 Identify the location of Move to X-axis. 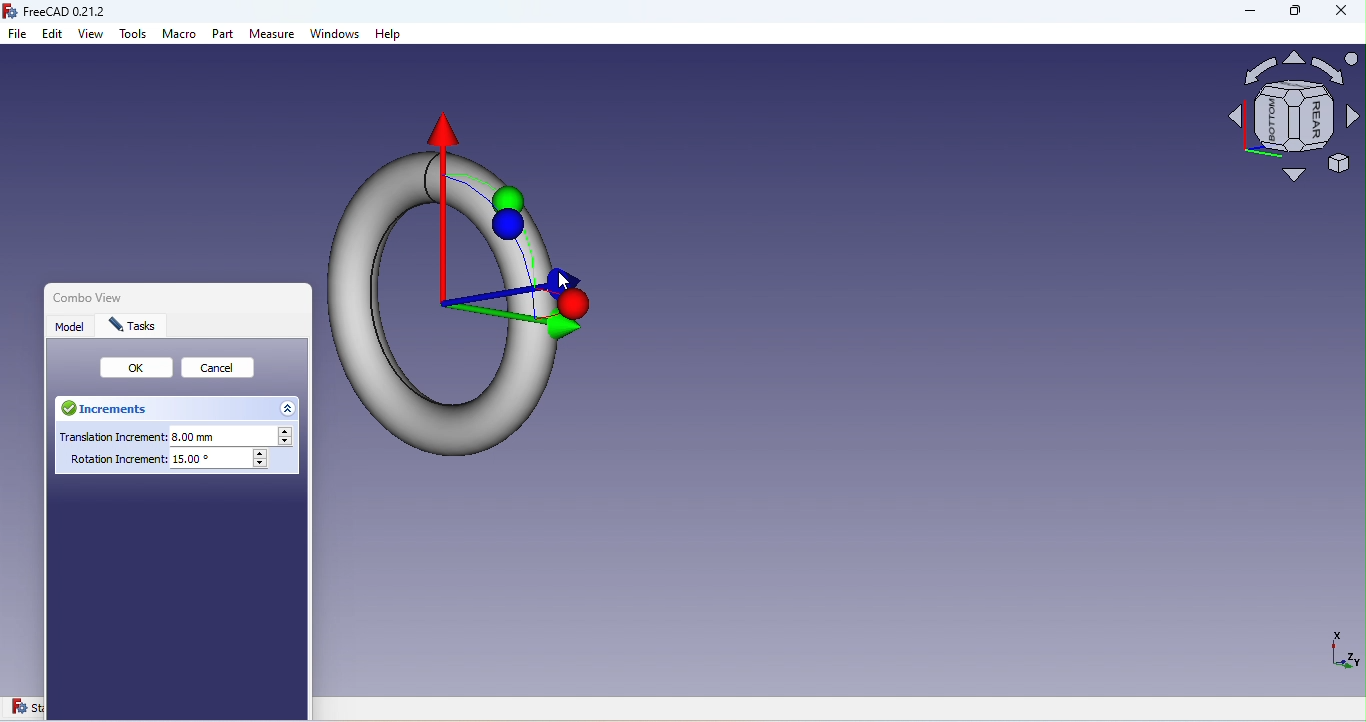
(443, 134).